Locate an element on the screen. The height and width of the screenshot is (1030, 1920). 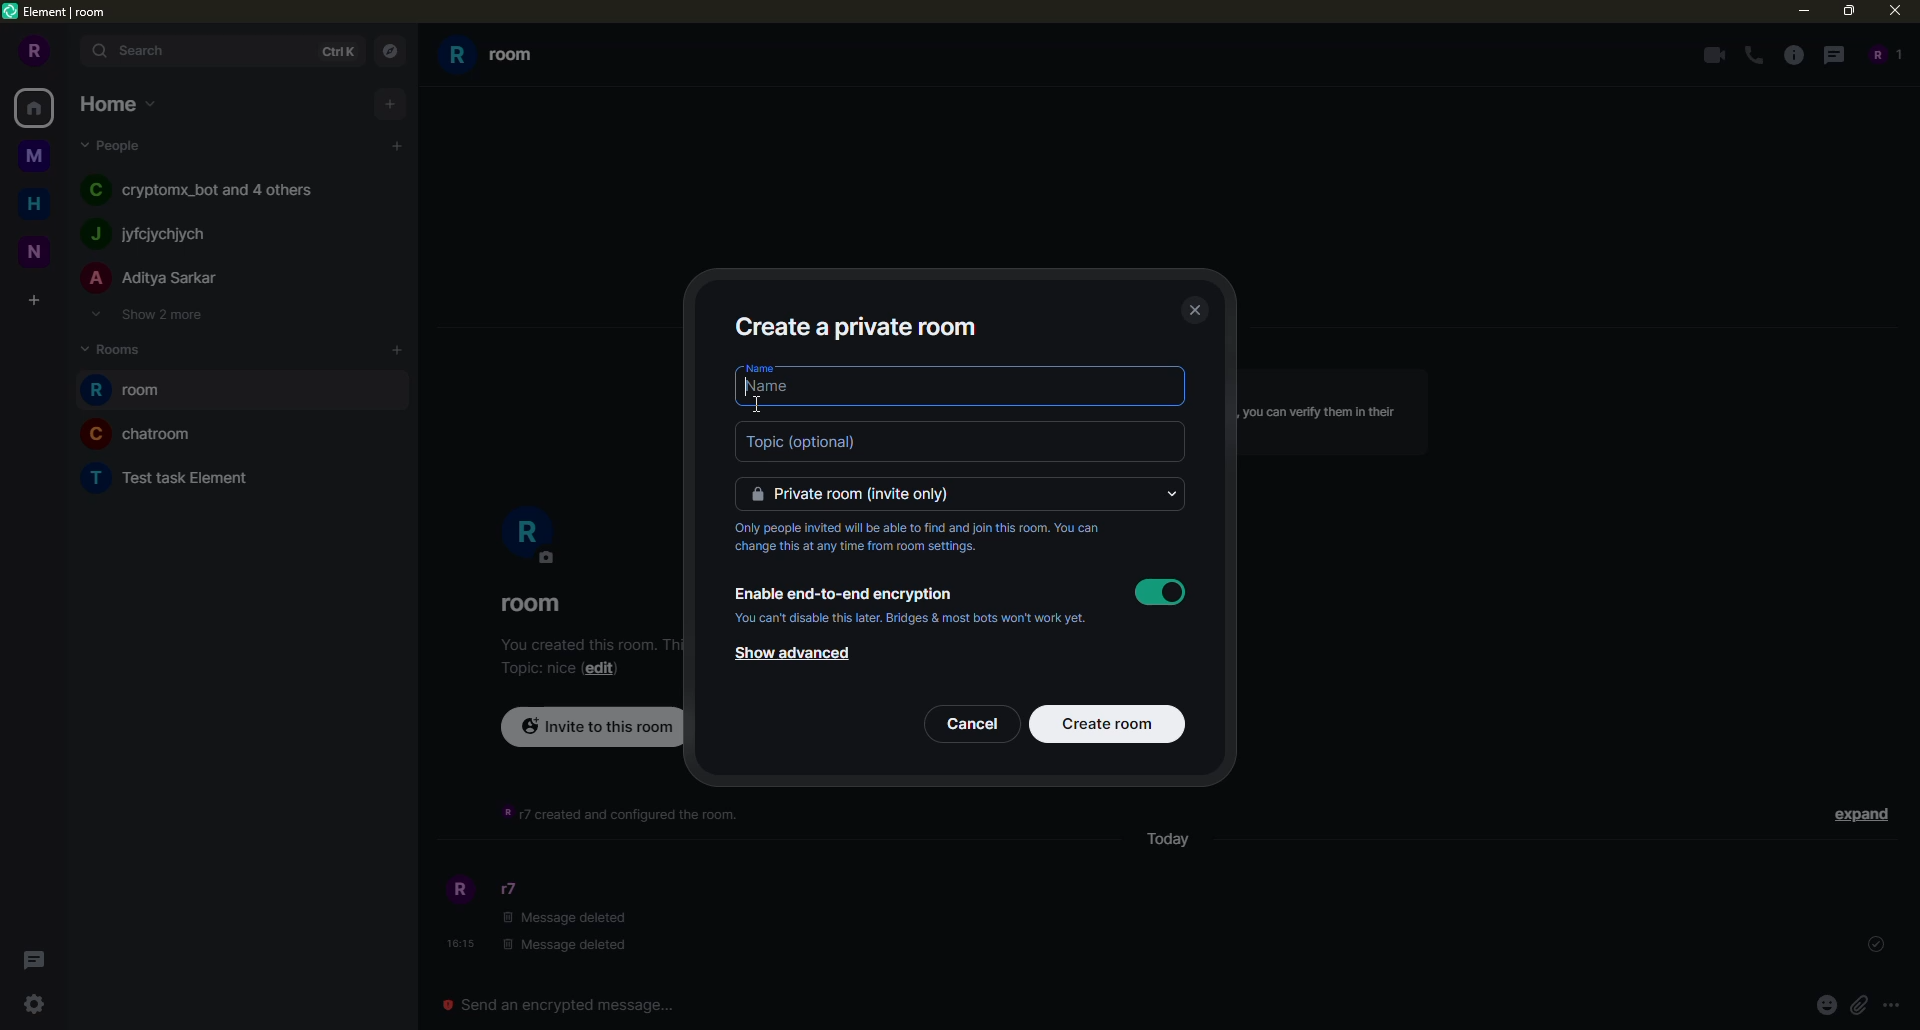
enable is located at coordinates (1158, 592).